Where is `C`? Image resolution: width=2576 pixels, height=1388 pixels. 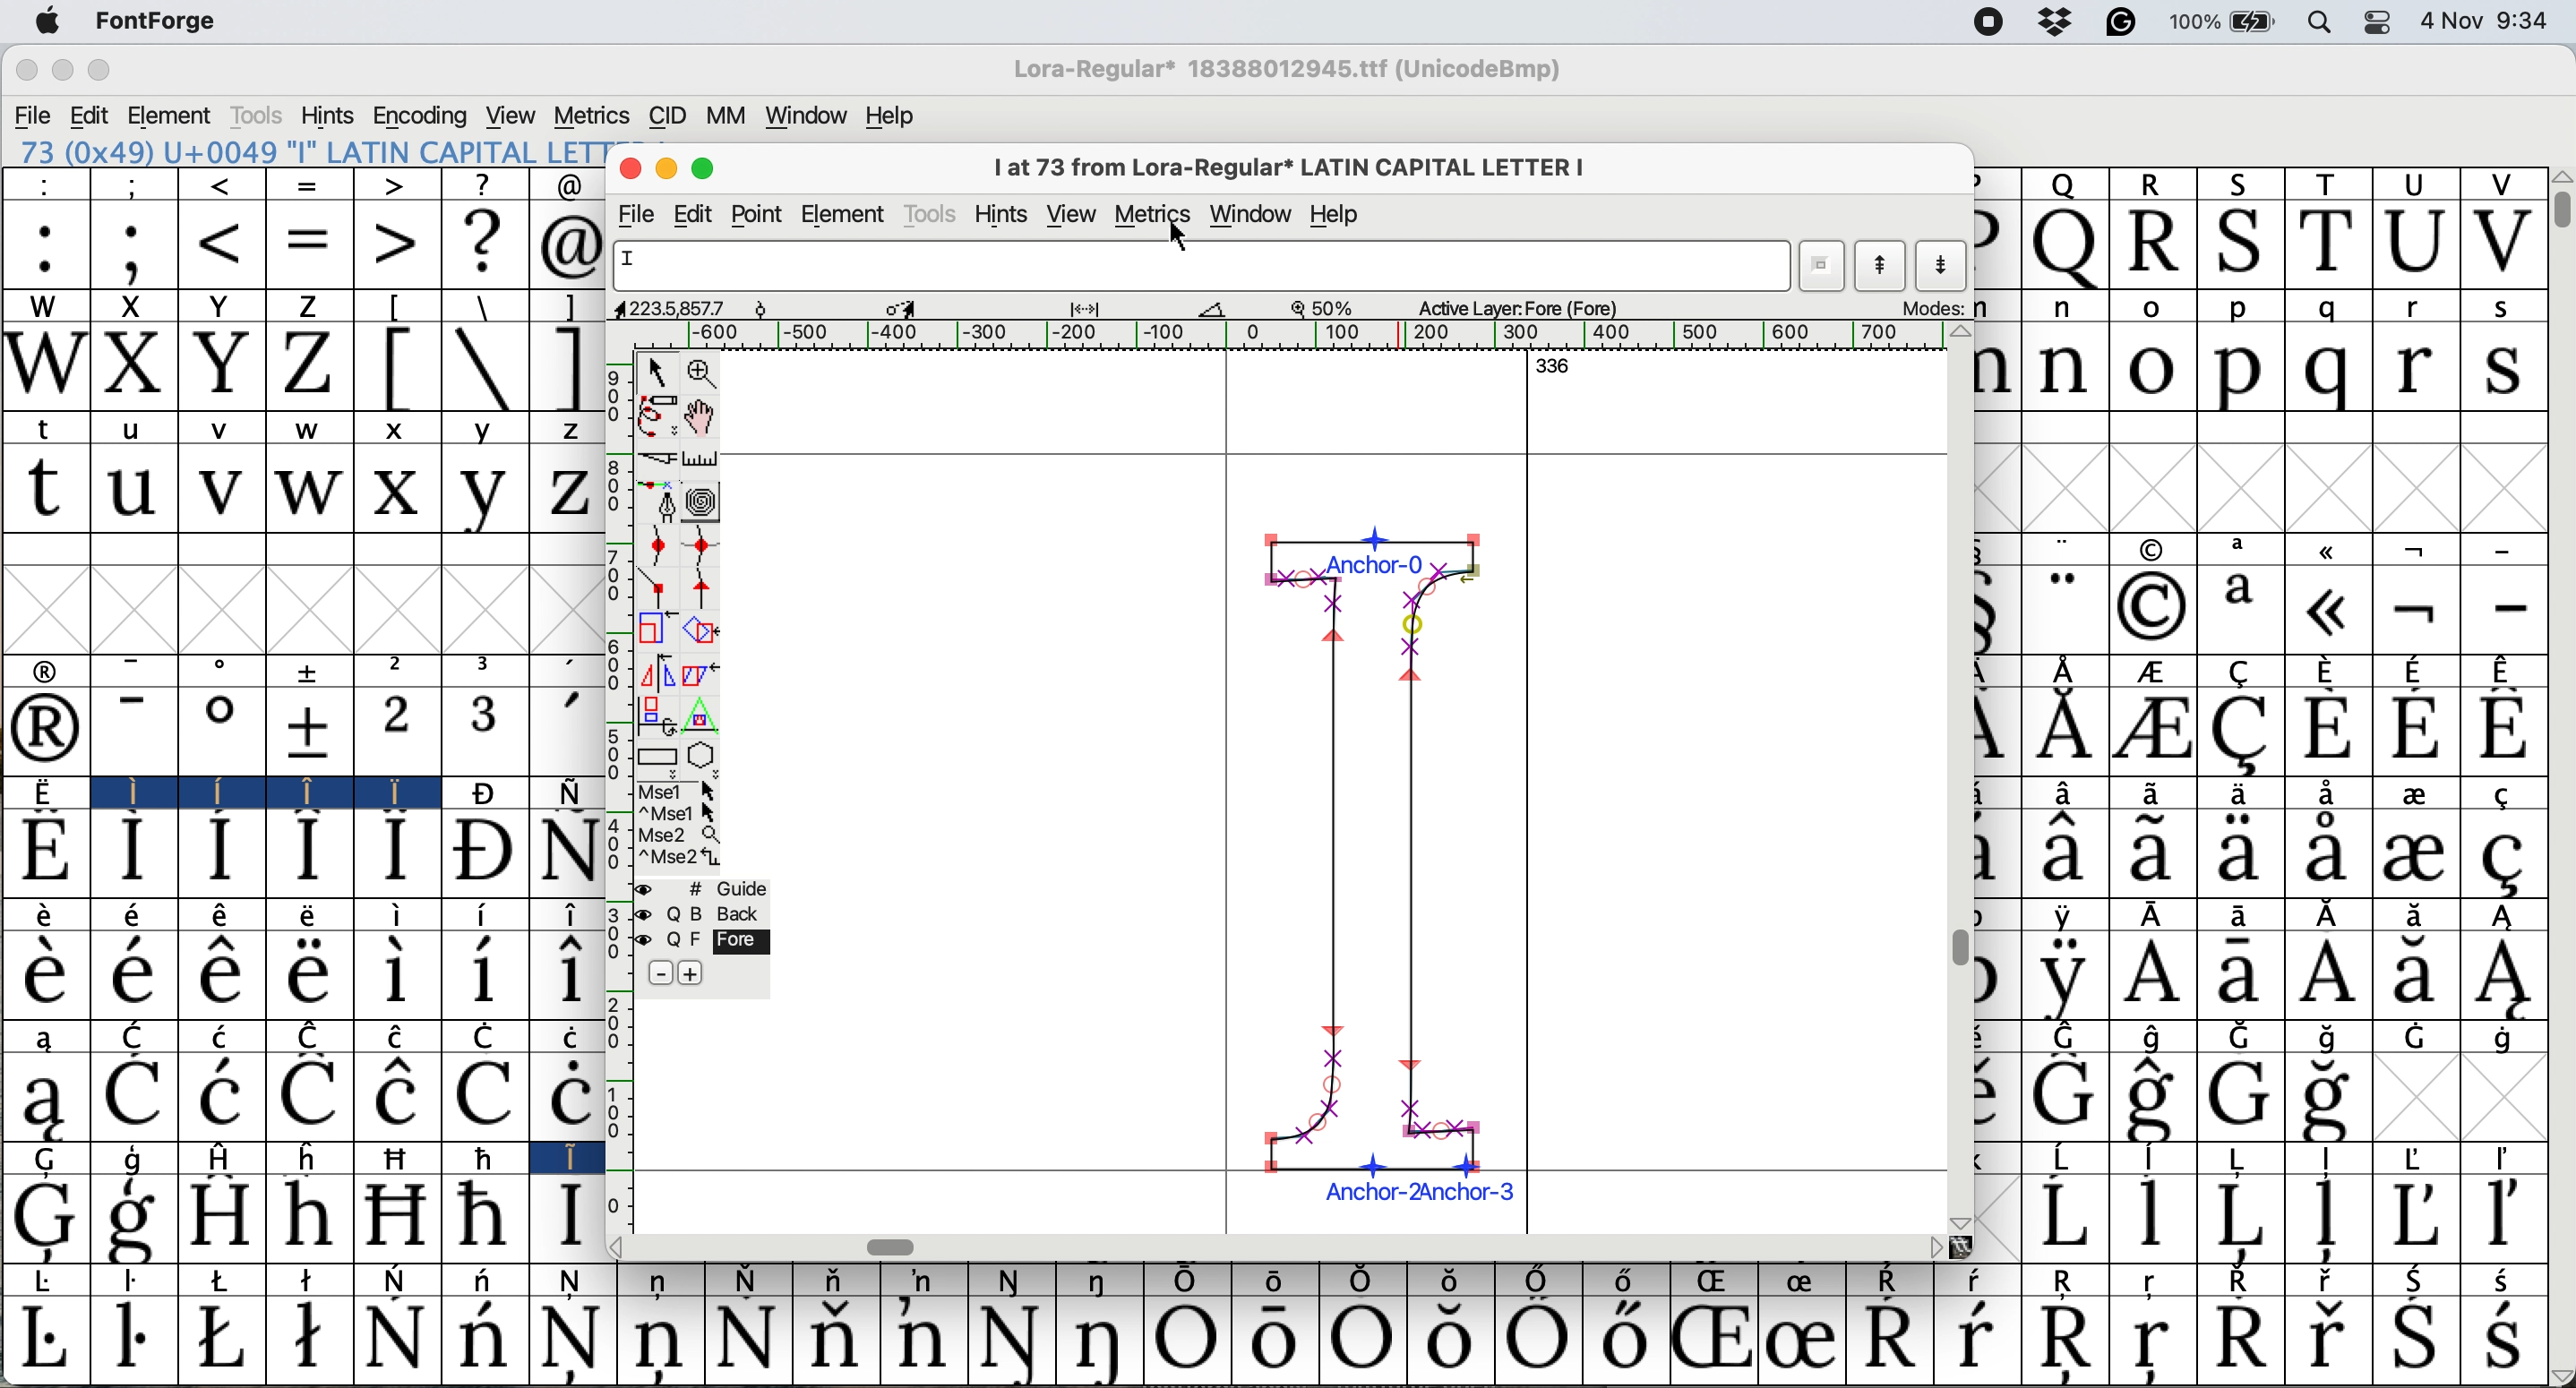 C is located at coordinates (133, 1034).